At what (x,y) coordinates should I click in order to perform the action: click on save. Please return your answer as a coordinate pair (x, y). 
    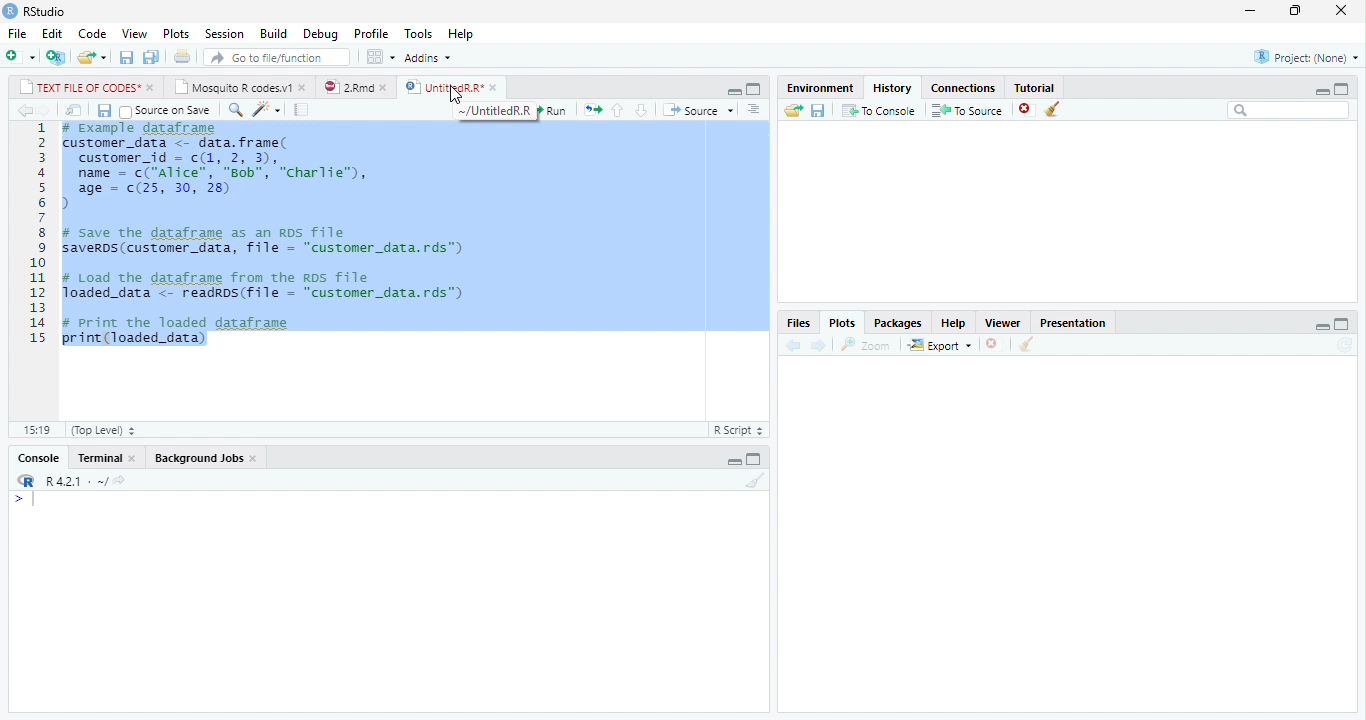
    Looking at the image, I should click on (104, 111).